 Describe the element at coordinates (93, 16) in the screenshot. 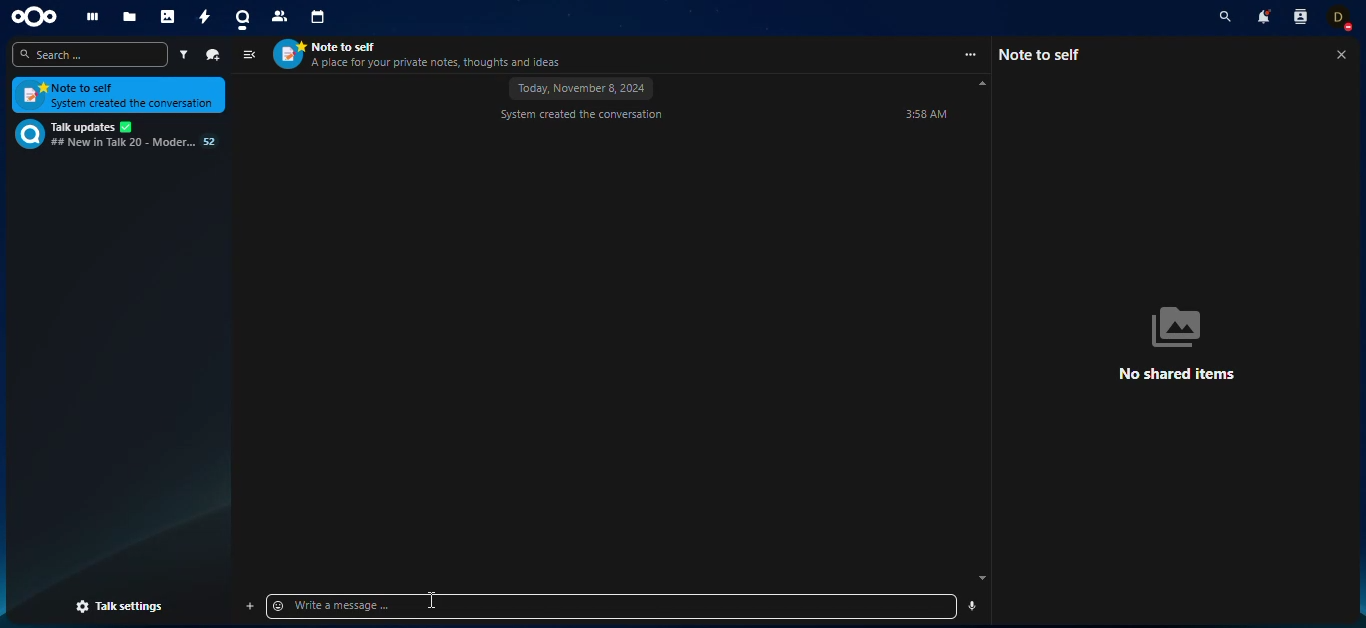

I see `dashboard` at that location.